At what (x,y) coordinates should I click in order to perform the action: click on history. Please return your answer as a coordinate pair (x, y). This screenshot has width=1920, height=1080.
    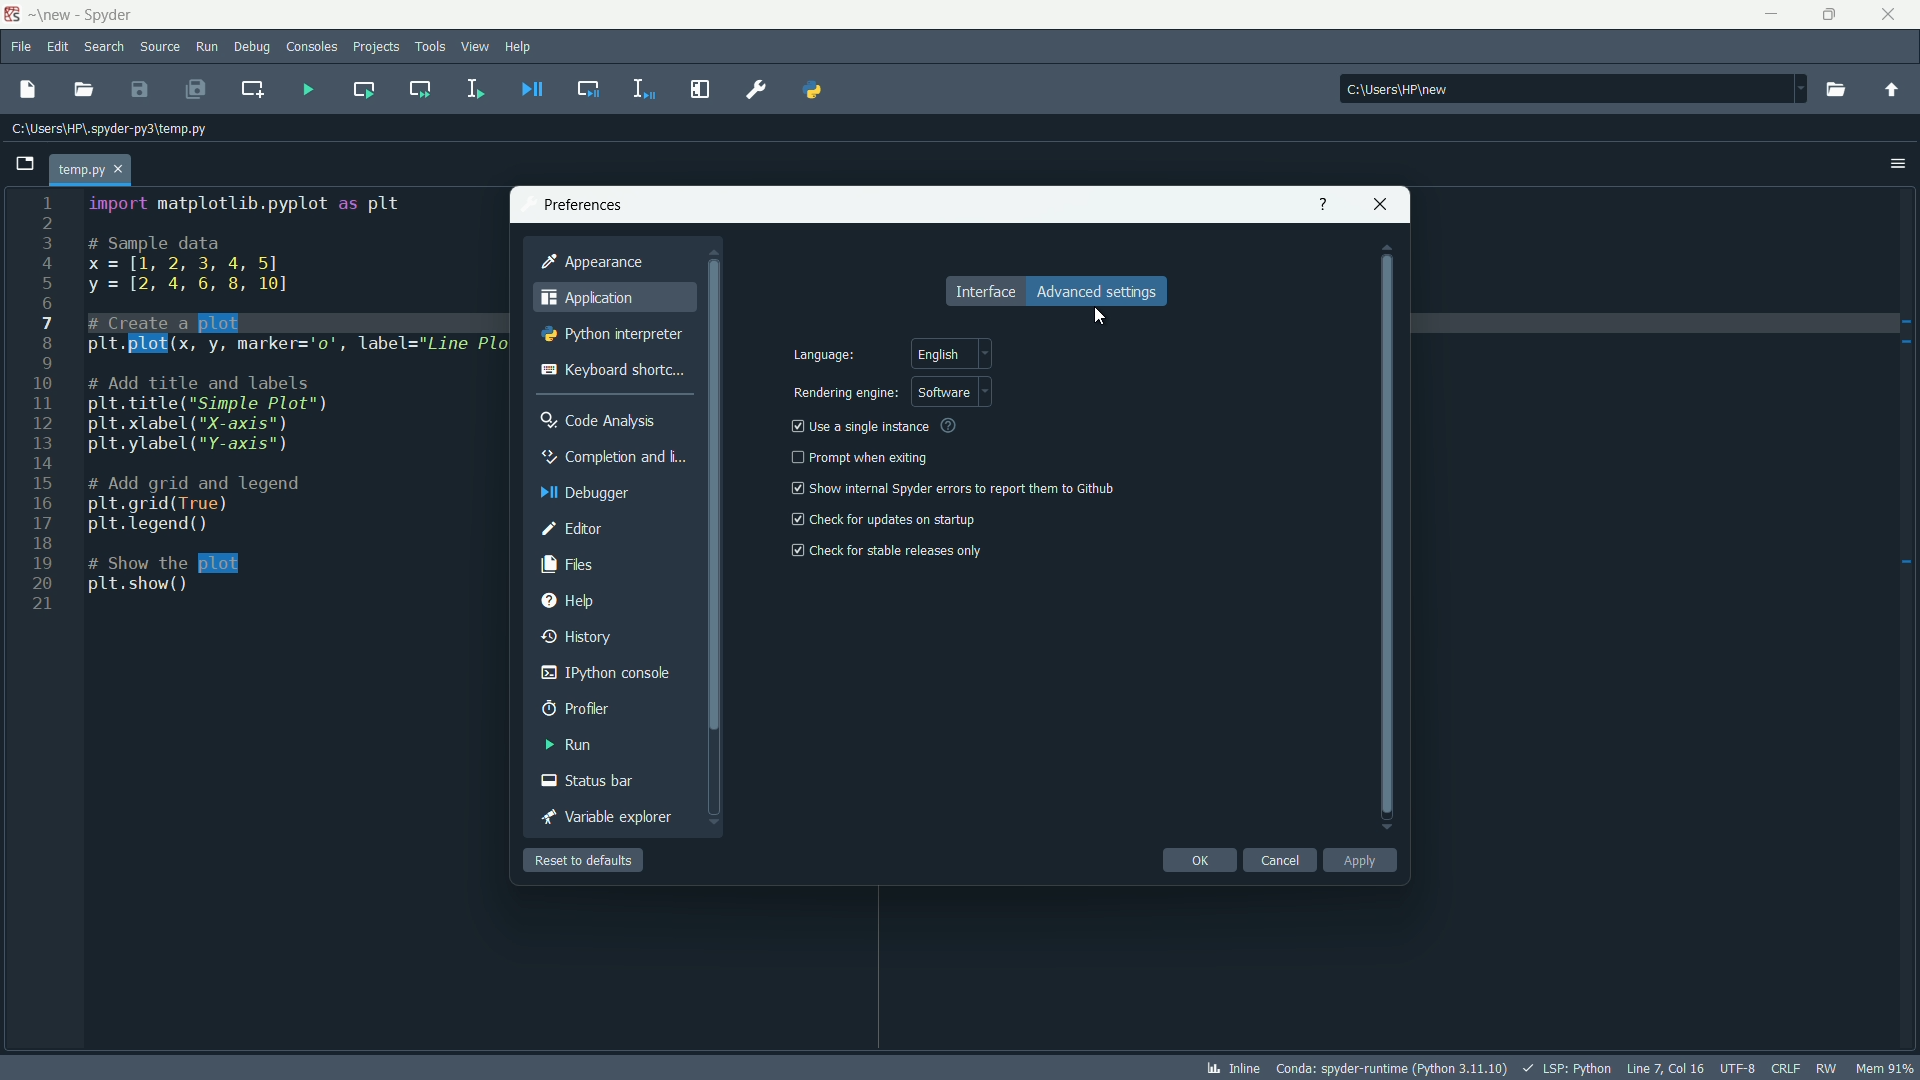
    Looking at the image, I should click on (578, 633).